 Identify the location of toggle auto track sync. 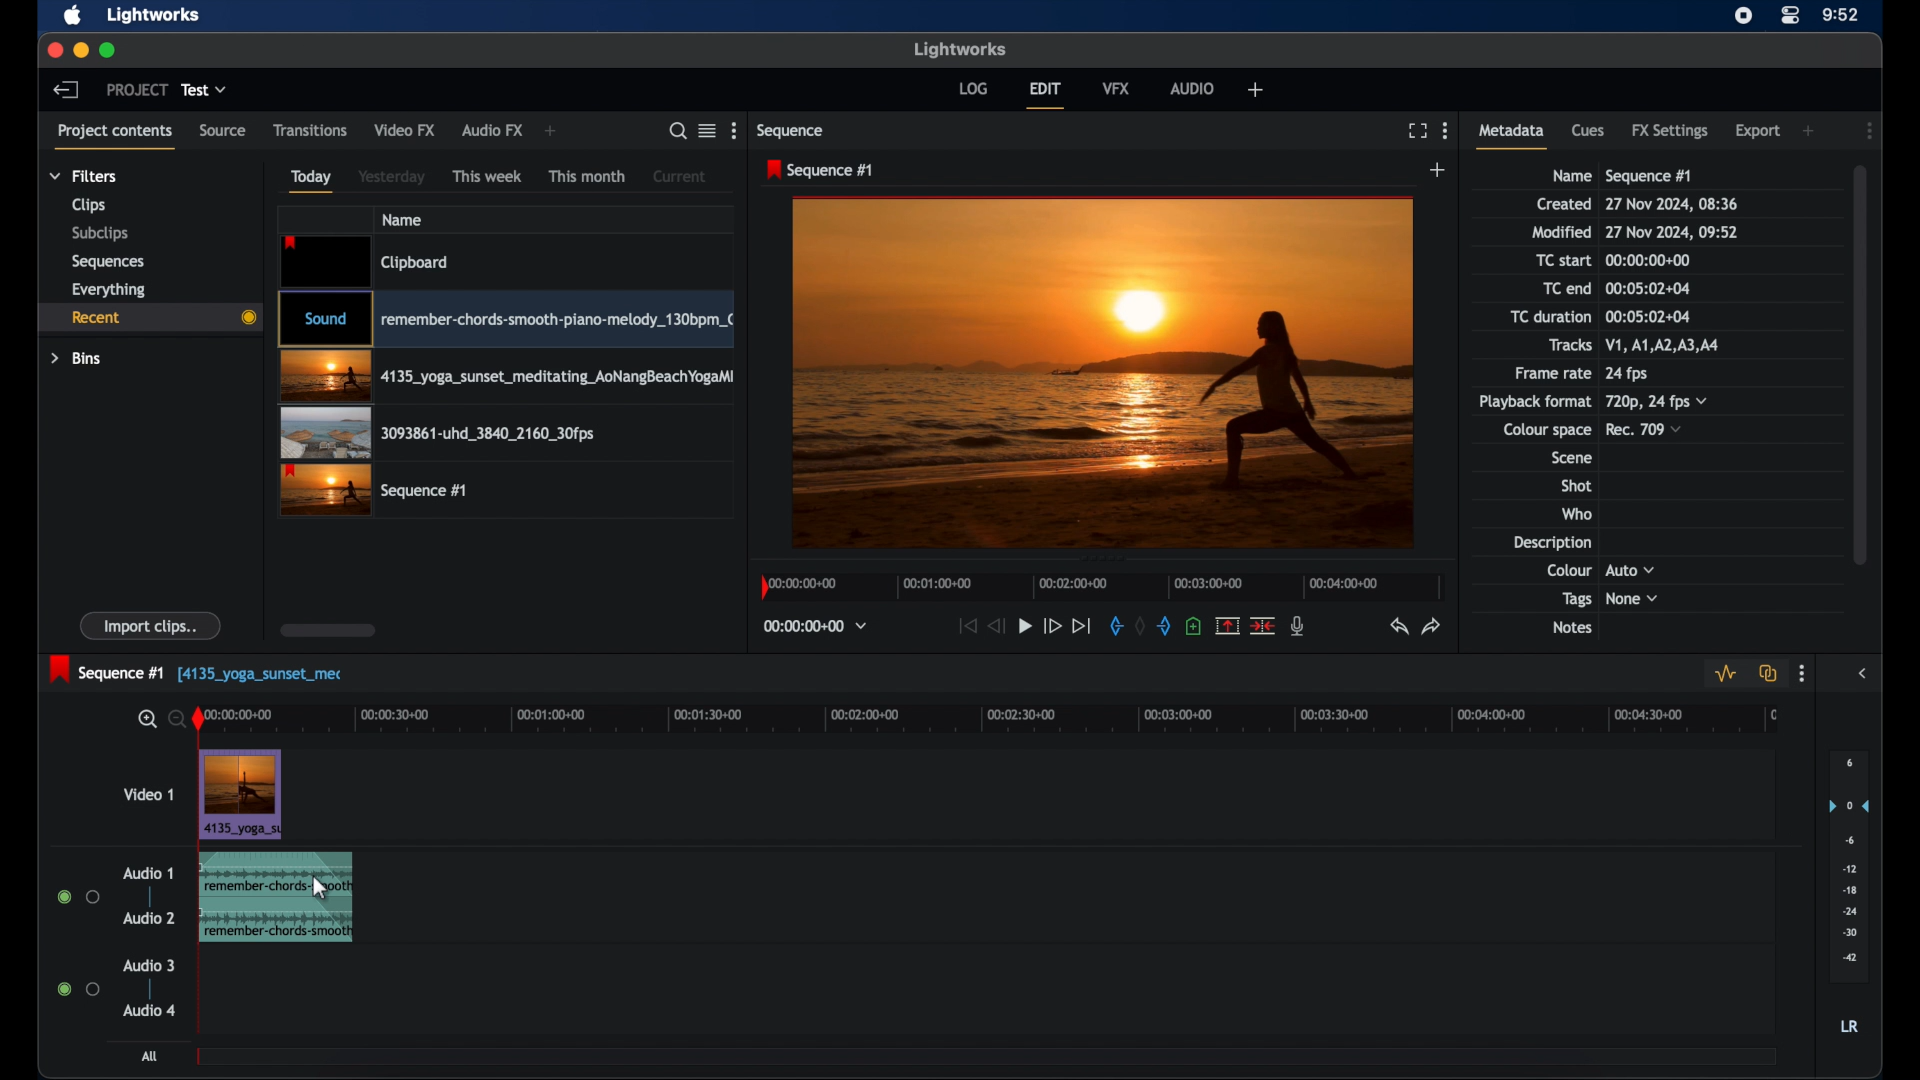
(1769, 673).